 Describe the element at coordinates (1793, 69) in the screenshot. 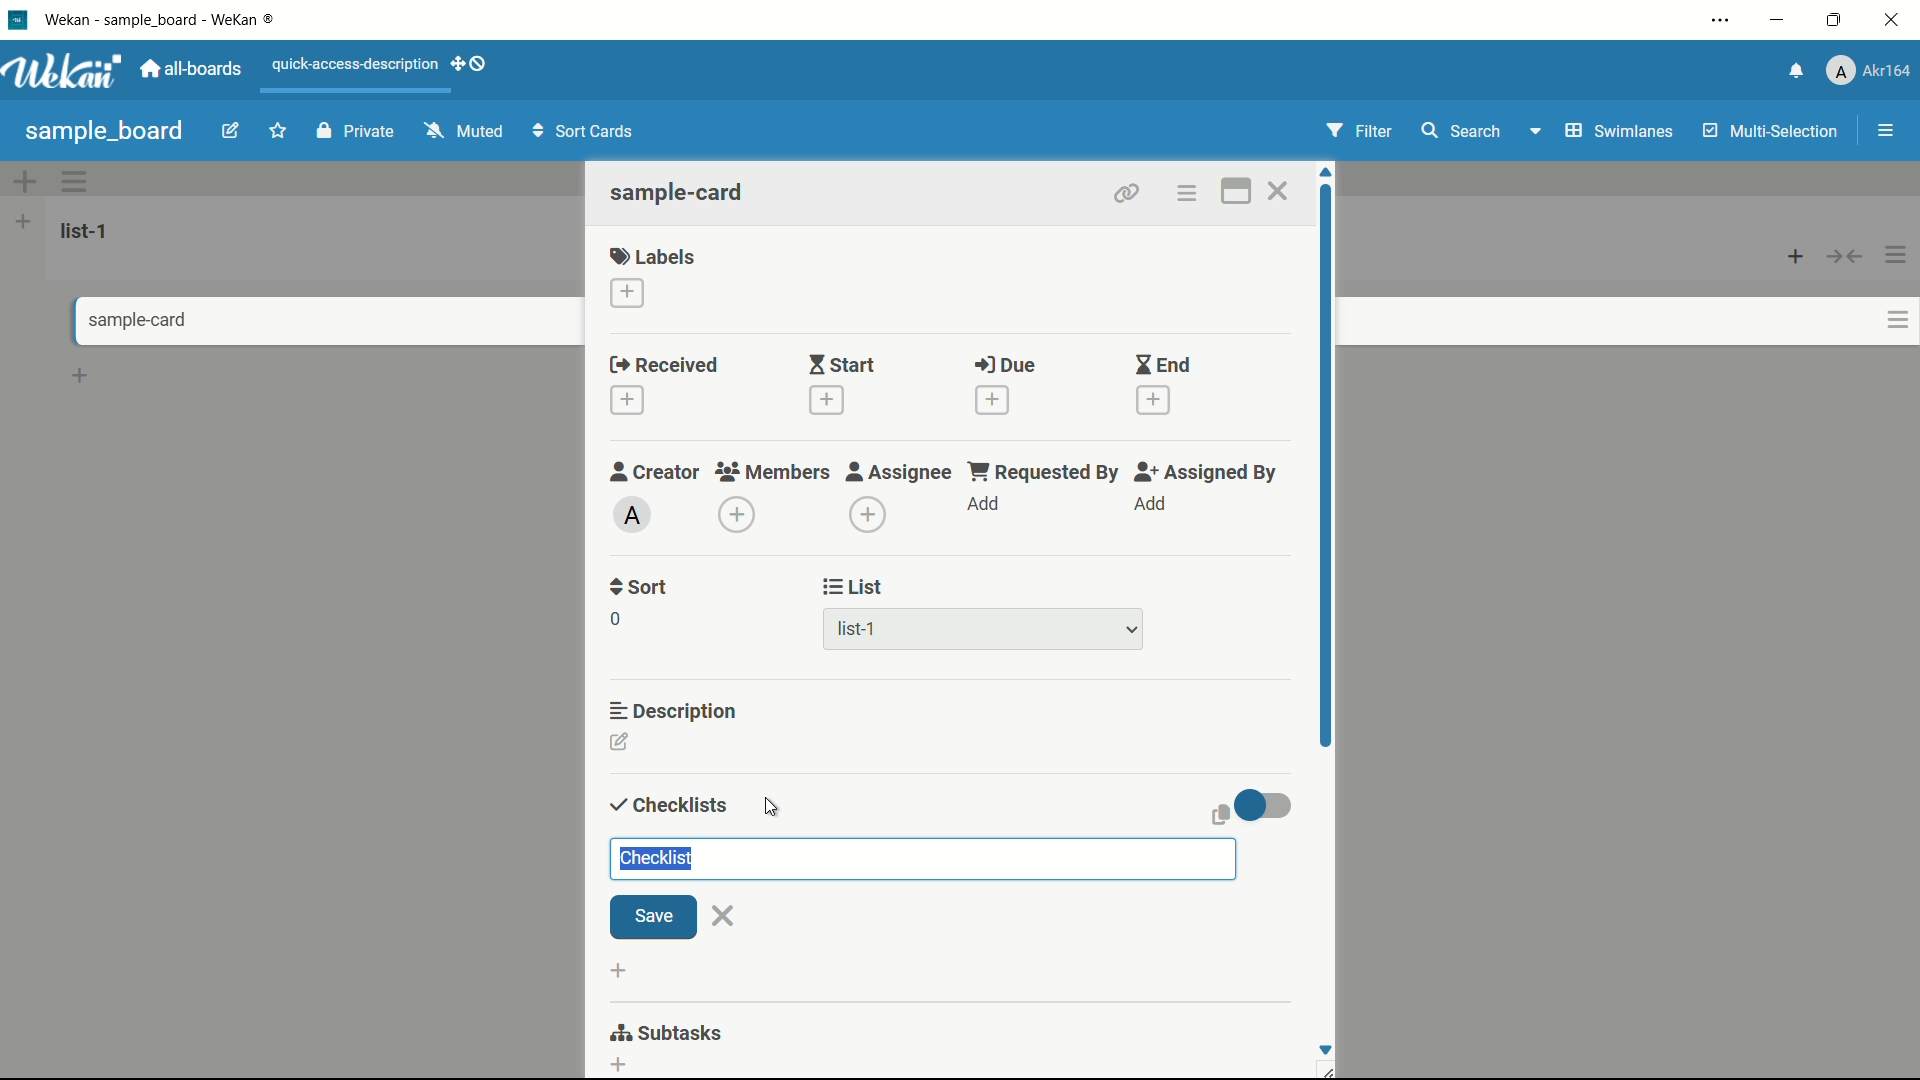

I see `notifications` at that location.